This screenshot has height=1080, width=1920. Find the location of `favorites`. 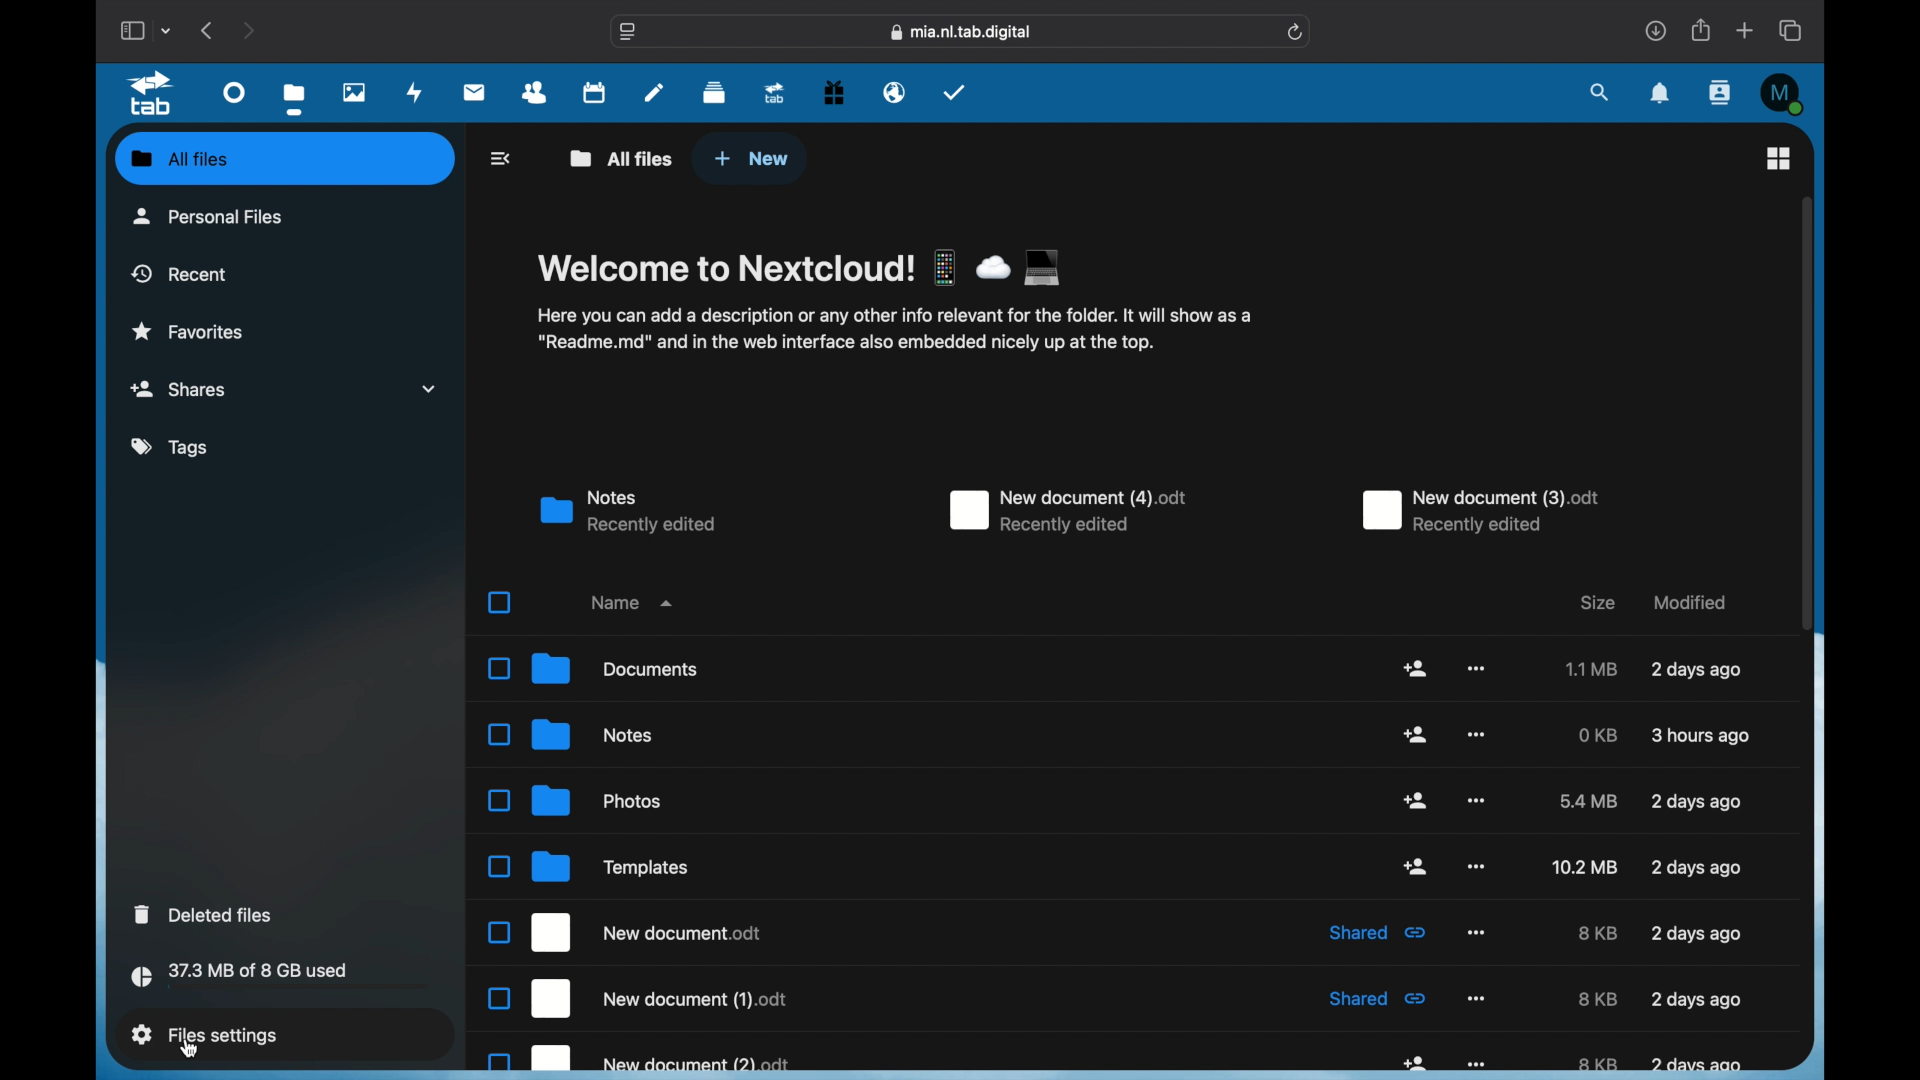

favorites is located at coordinates (190, 332).